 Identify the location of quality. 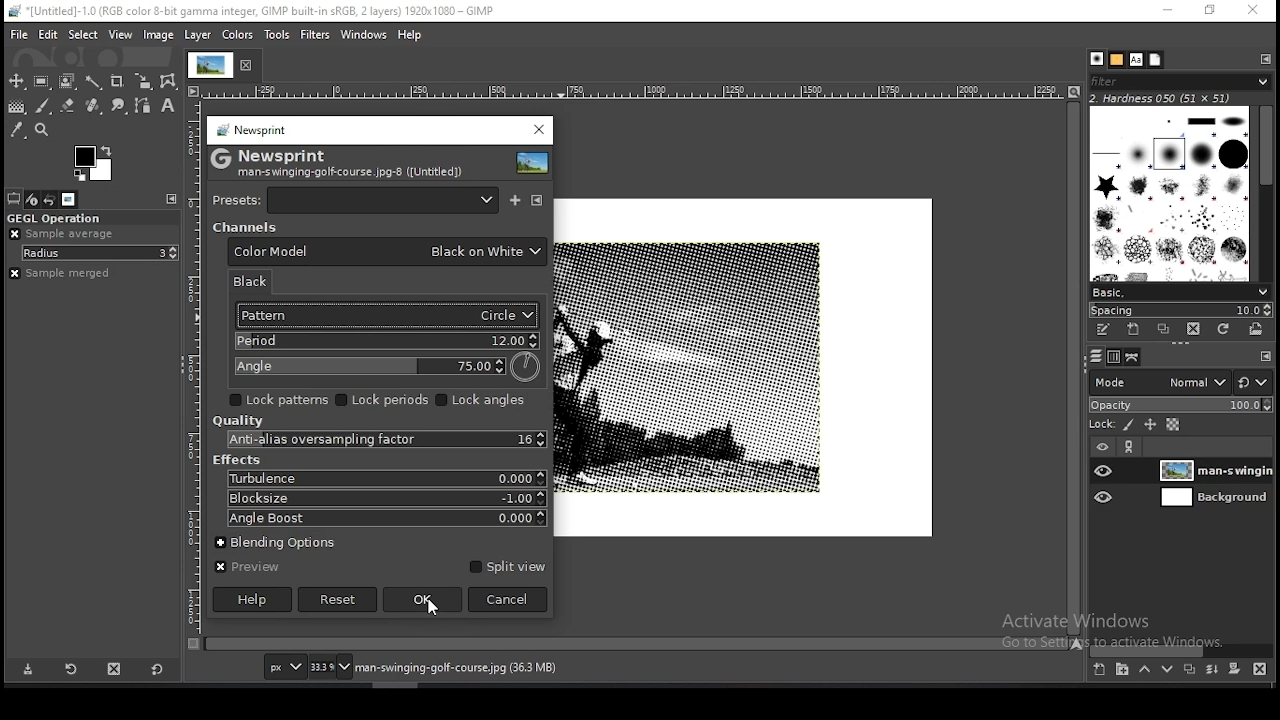
(238, 421).